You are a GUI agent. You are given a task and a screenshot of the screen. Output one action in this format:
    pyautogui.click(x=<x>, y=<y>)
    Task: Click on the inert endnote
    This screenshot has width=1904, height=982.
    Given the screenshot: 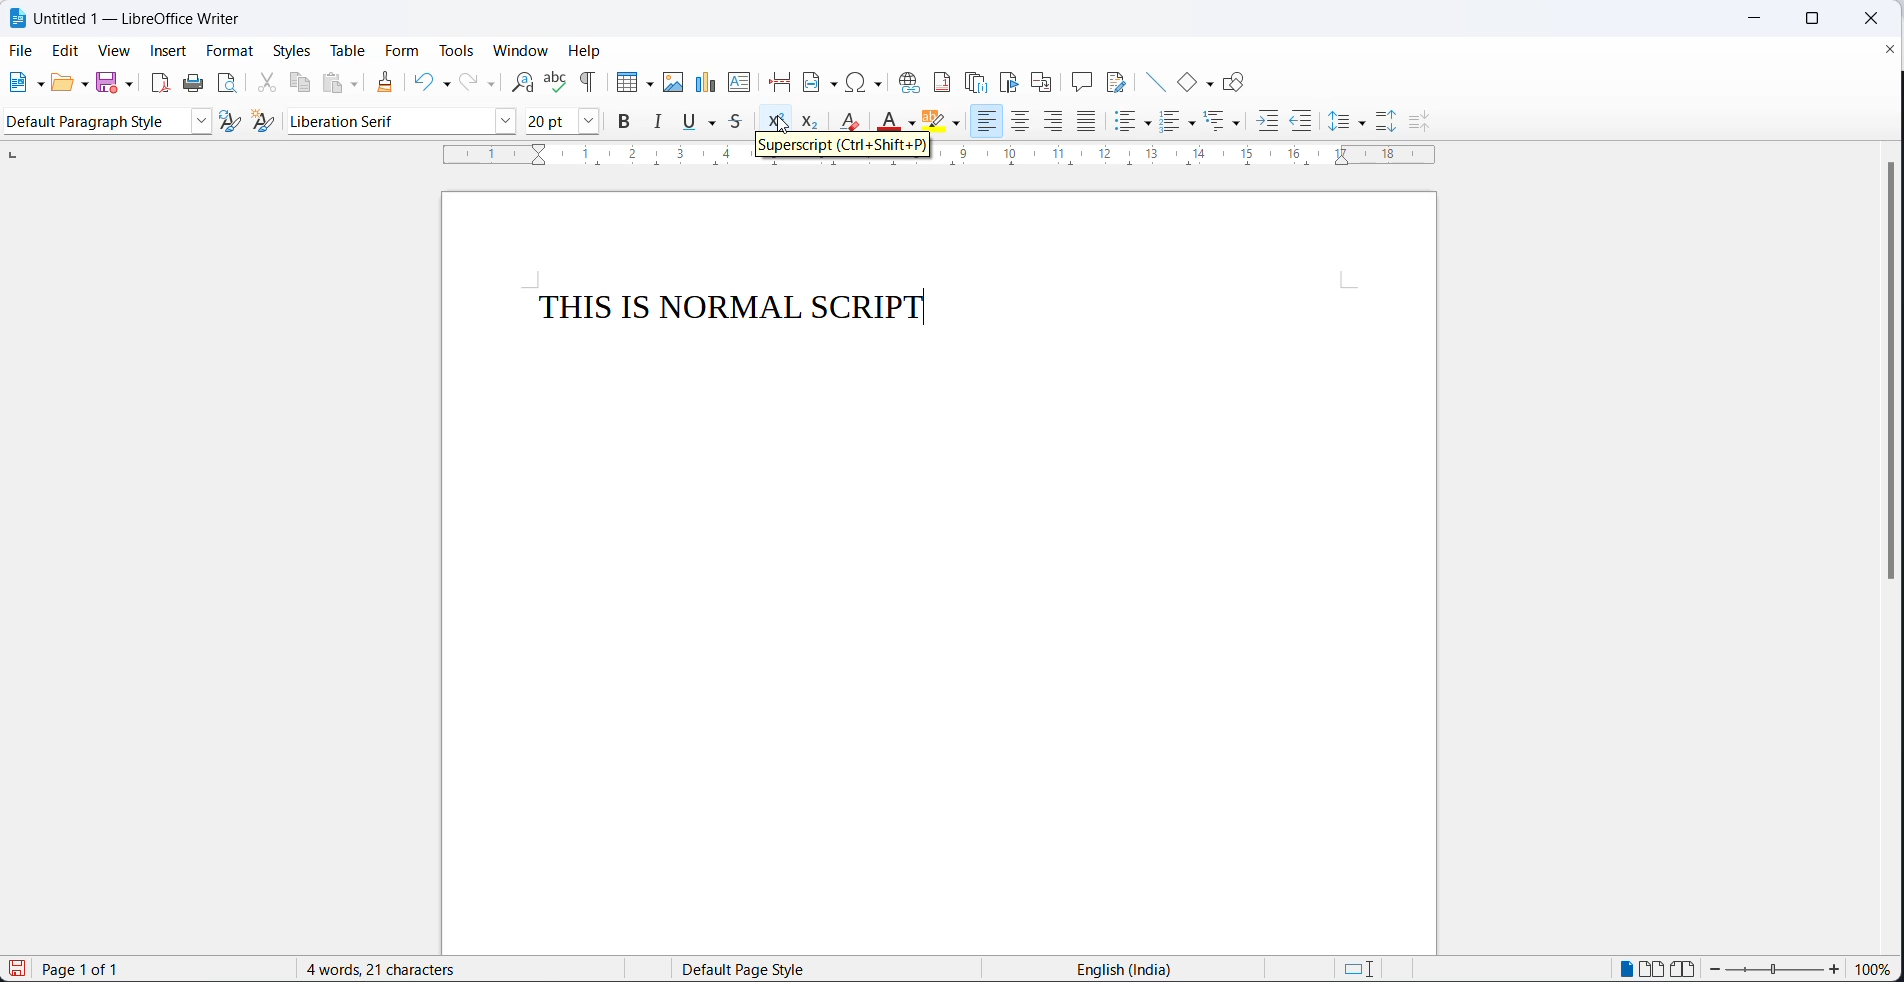 What is the action you would take?
    pyautogui.click(x=980, y=81)
    